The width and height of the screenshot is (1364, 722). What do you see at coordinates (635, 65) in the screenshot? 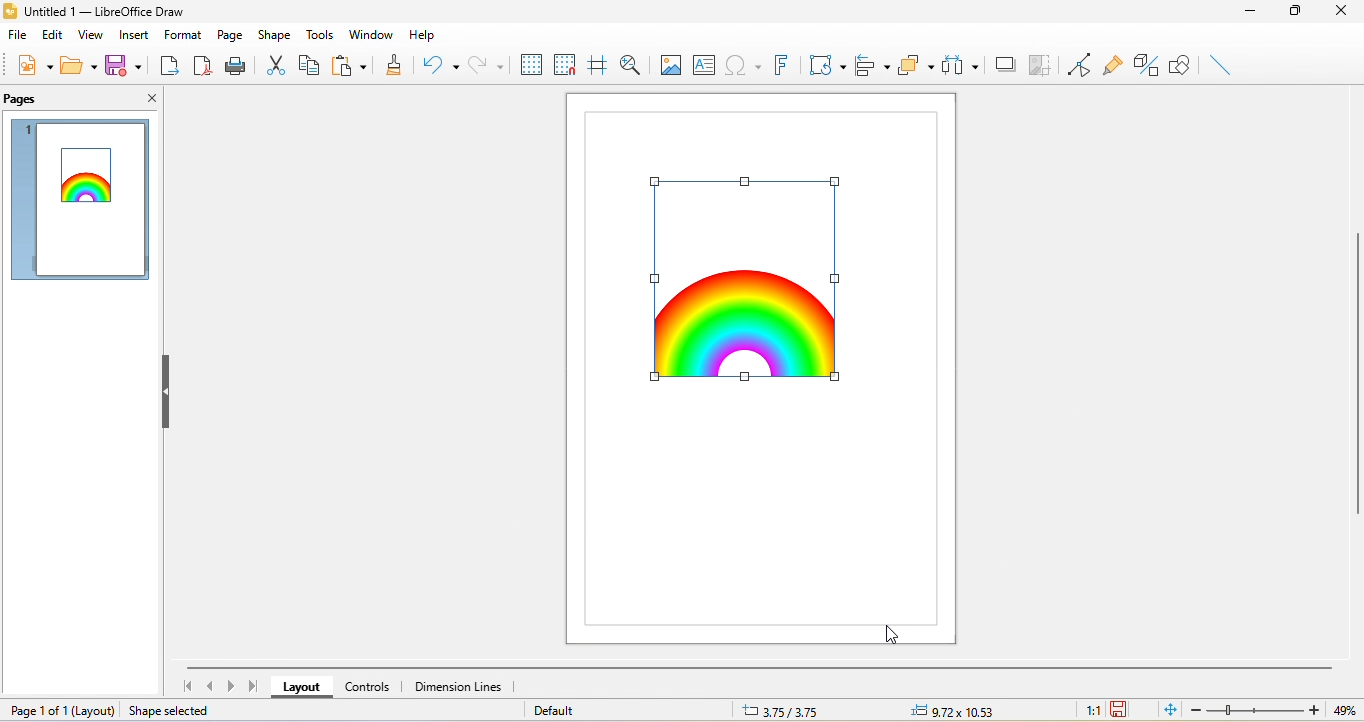
I see `zoom and pan` at bounding box center [635, 65].